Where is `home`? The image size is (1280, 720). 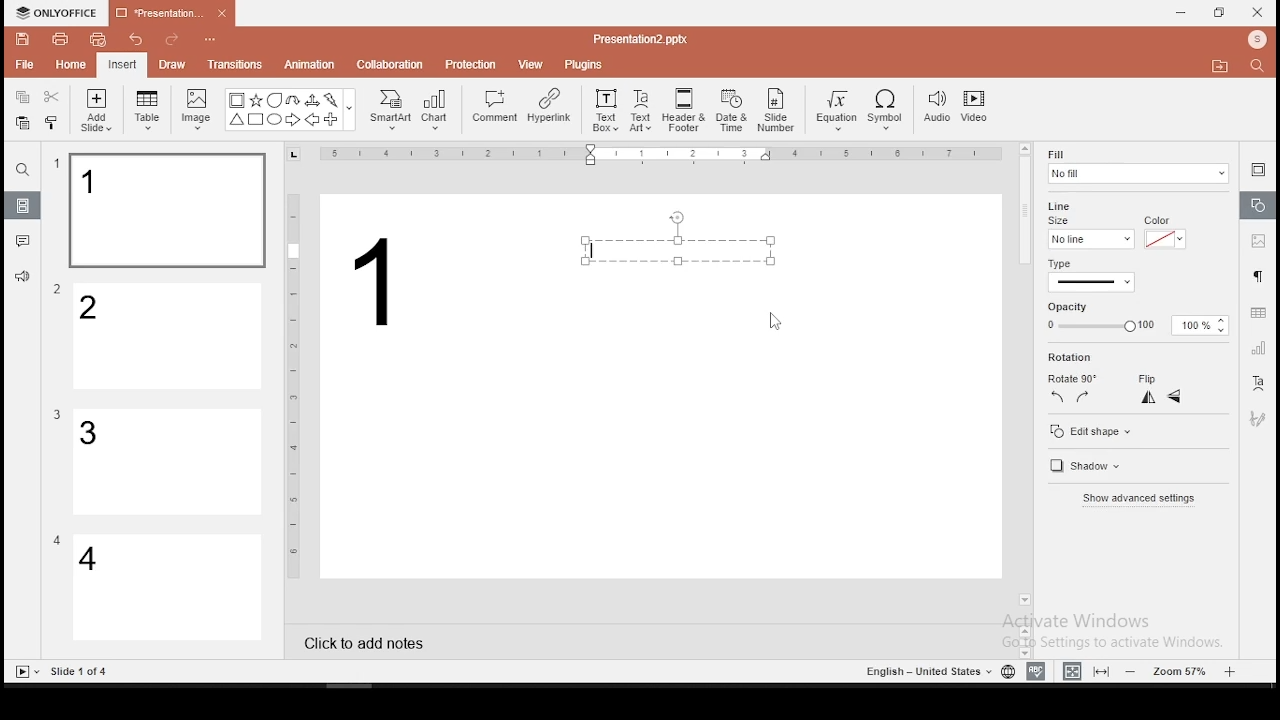
home is located at coordinates (69, 64).